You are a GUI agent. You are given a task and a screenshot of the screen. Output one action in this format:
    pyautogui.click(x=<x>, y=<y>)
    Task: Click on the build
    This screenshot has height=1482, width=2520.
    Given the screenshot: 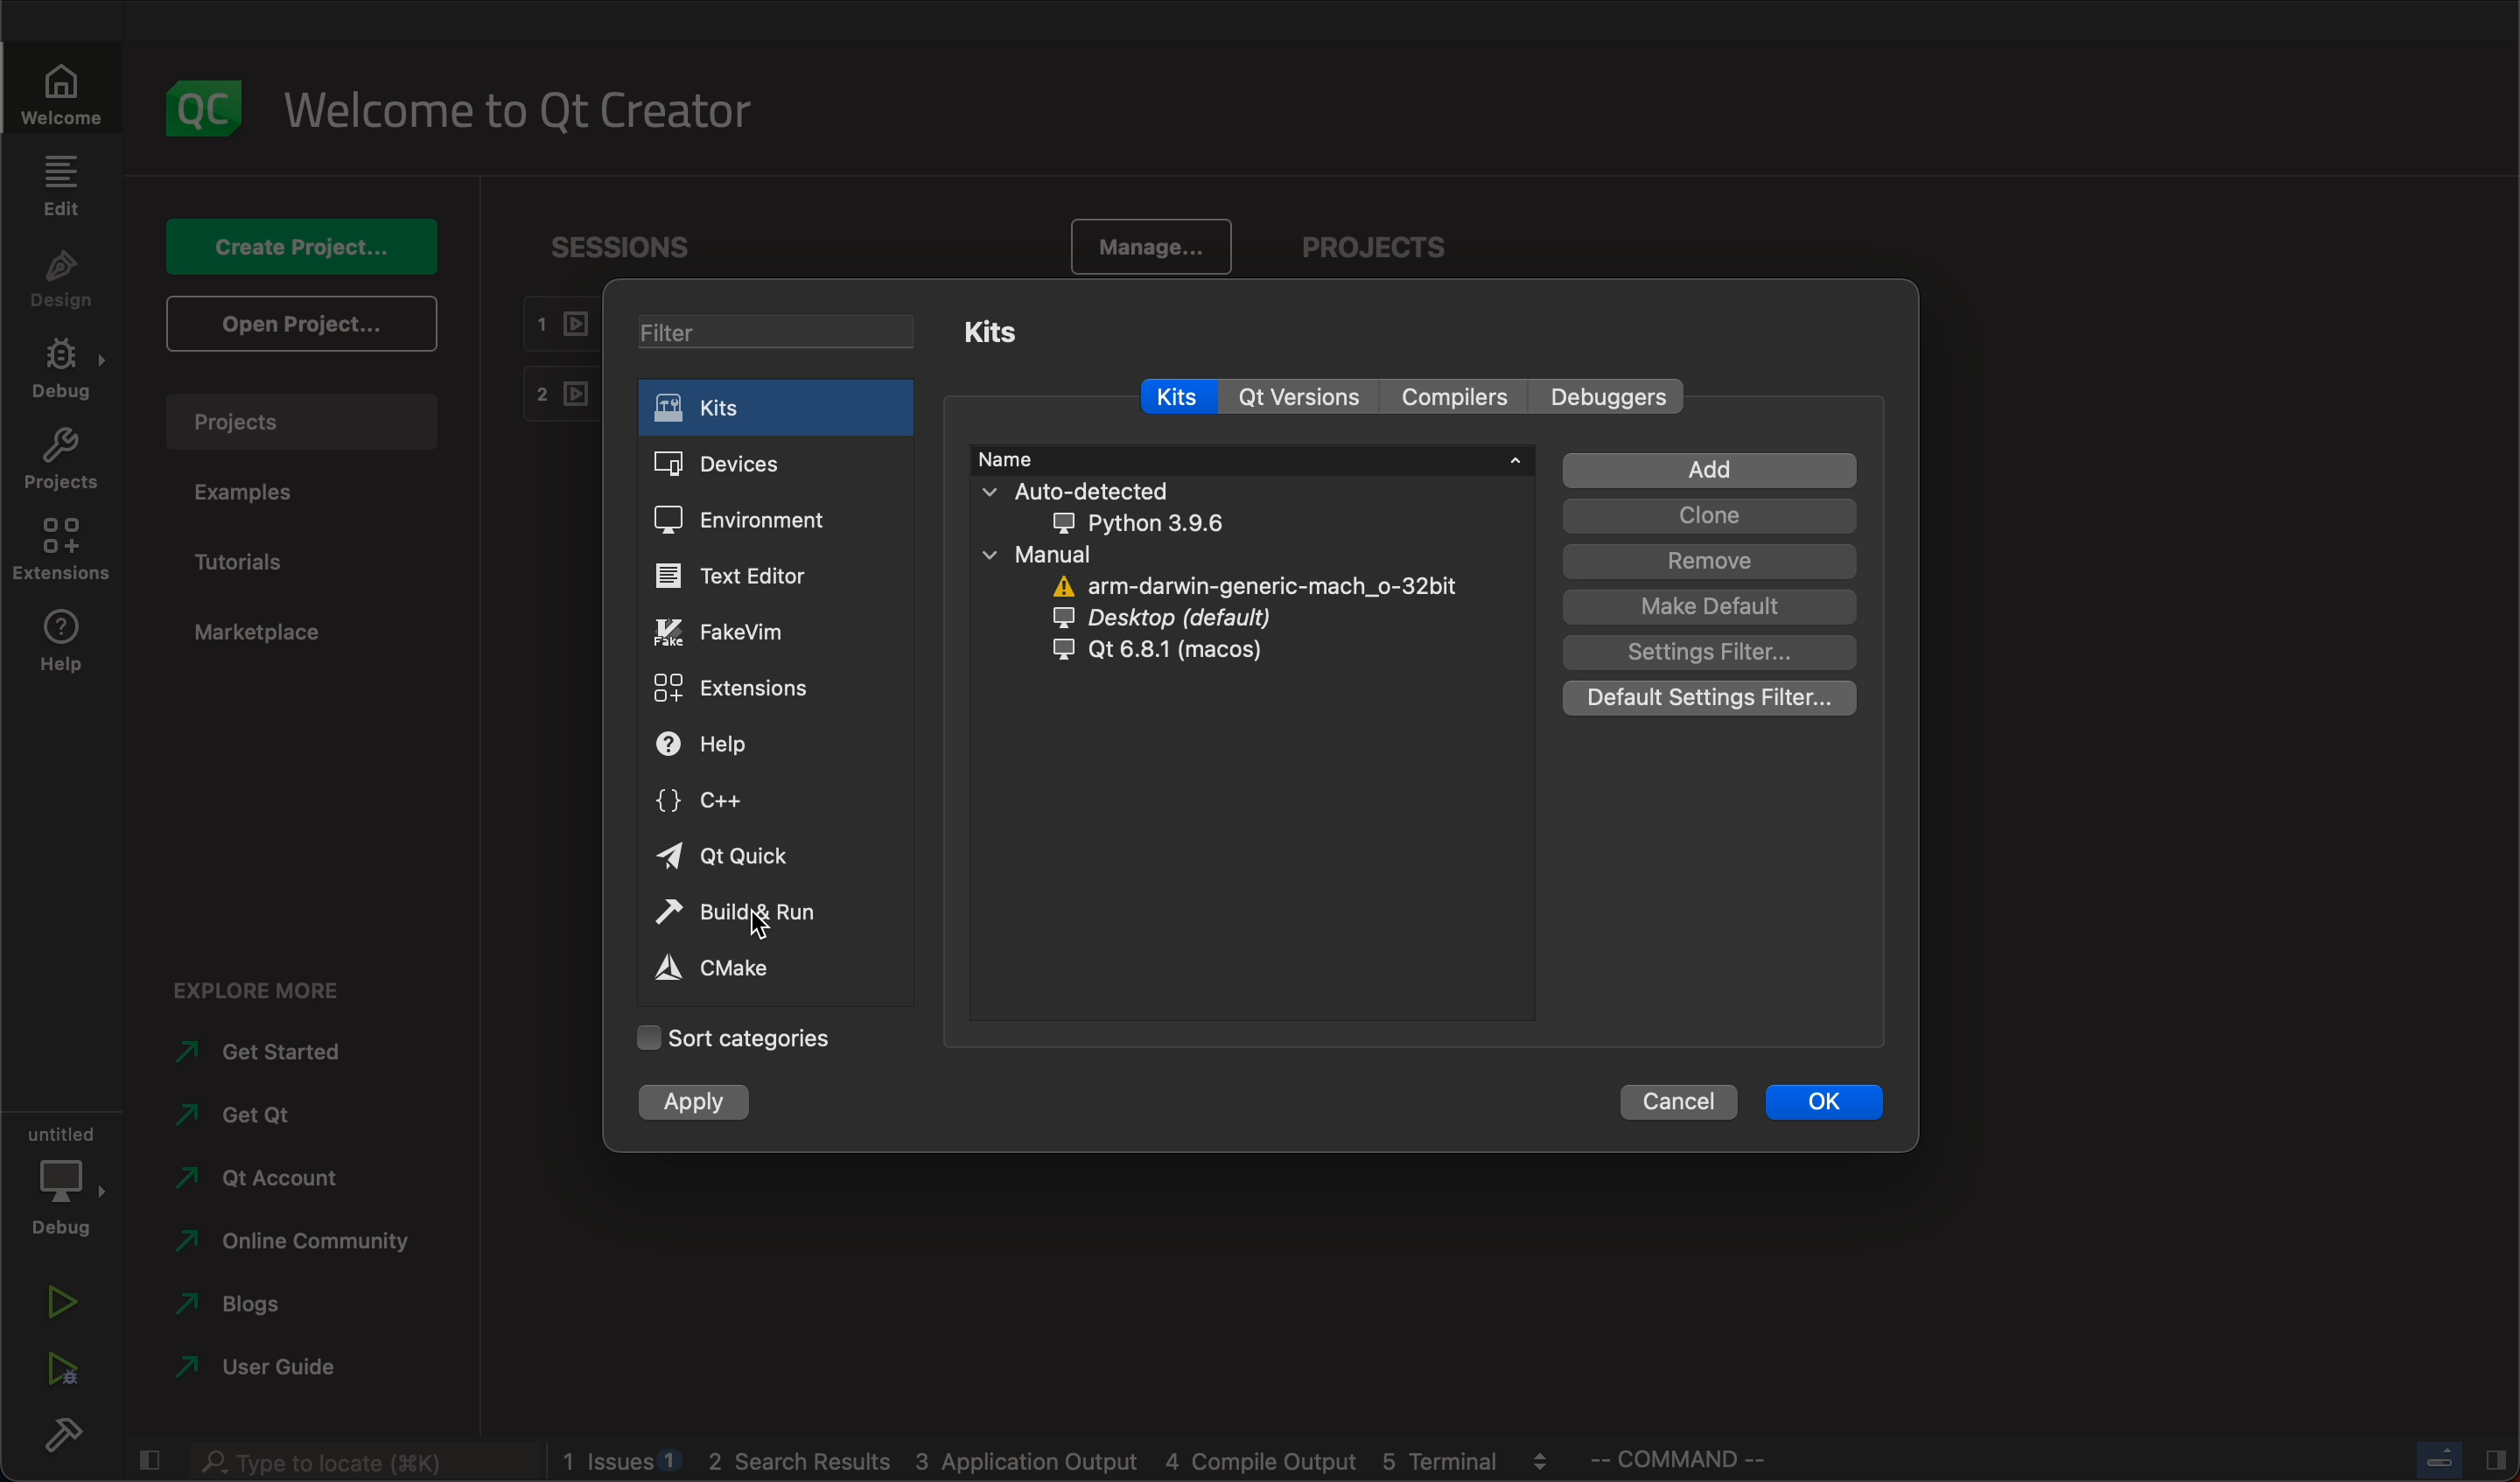 What is the action you would take?
    pyautogui.click(x=68, y=1439)
    